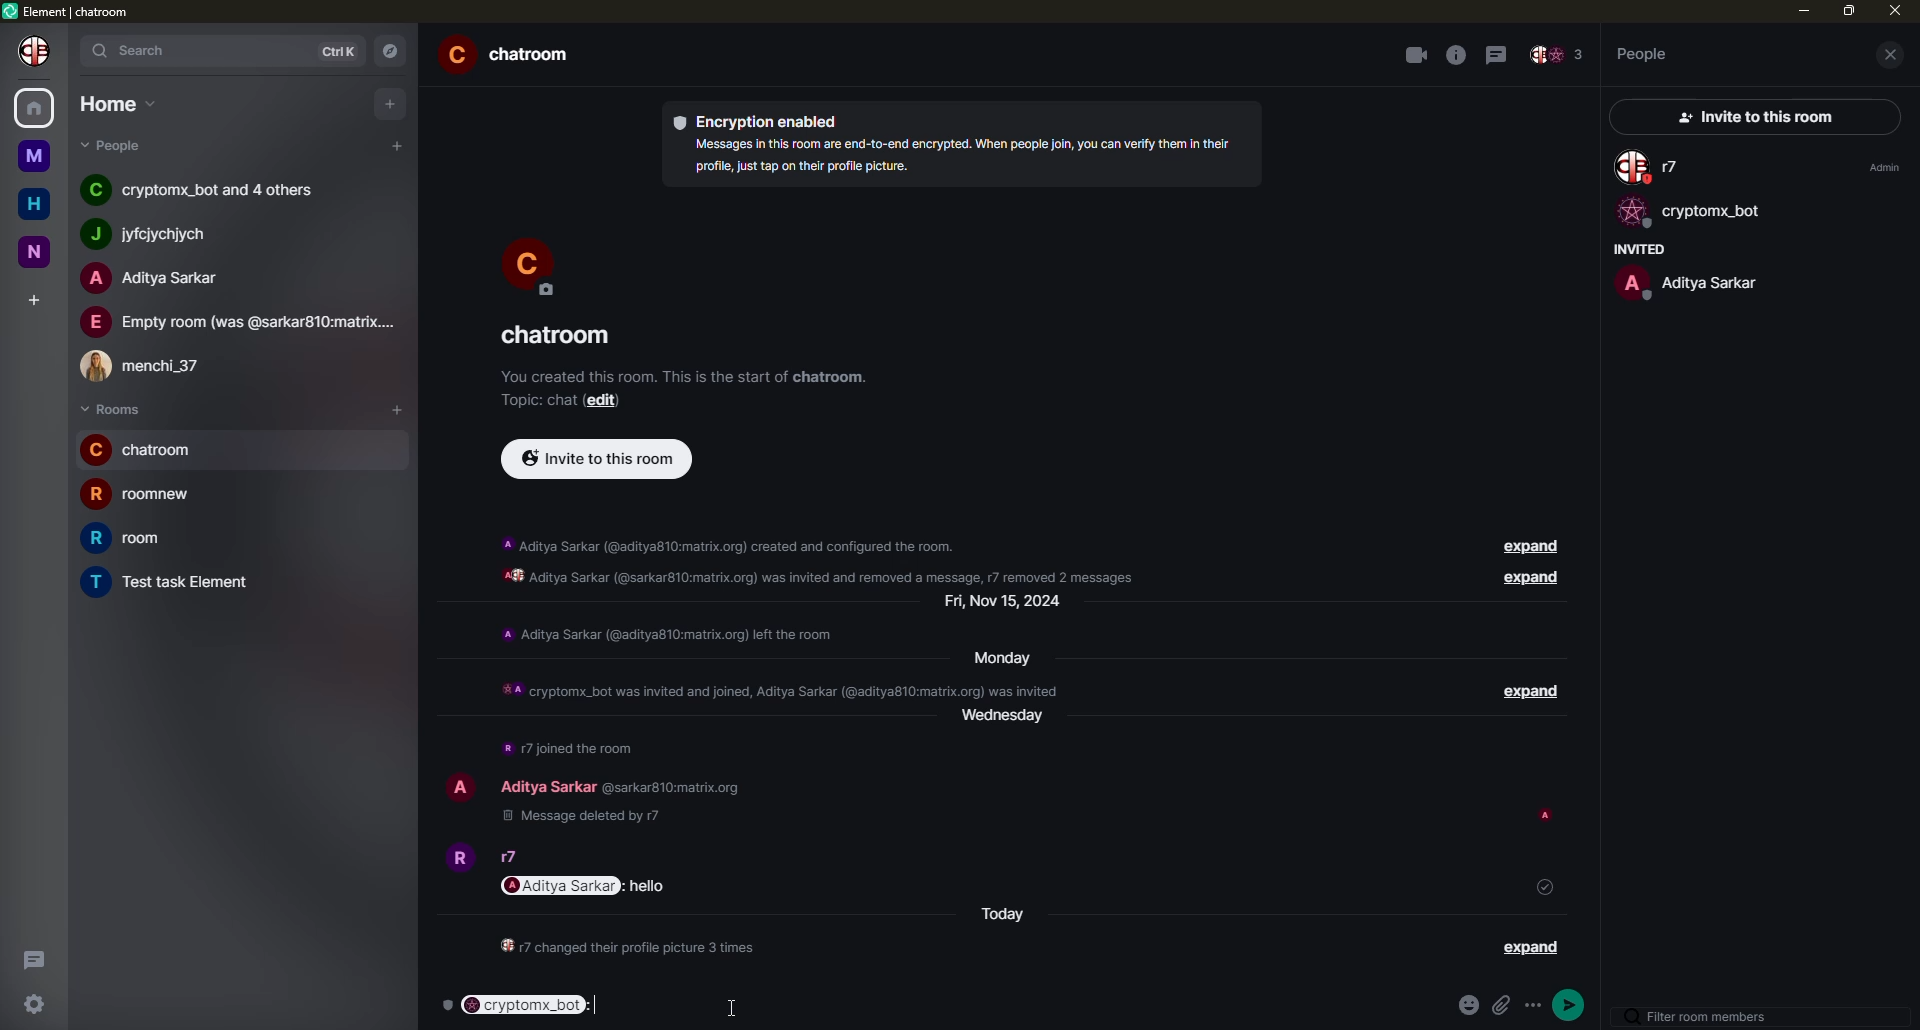 This screenshot has width=1920, height=1030. Describe the element at coordinates (153, 362) in the screenshot. I see `people` at that location.